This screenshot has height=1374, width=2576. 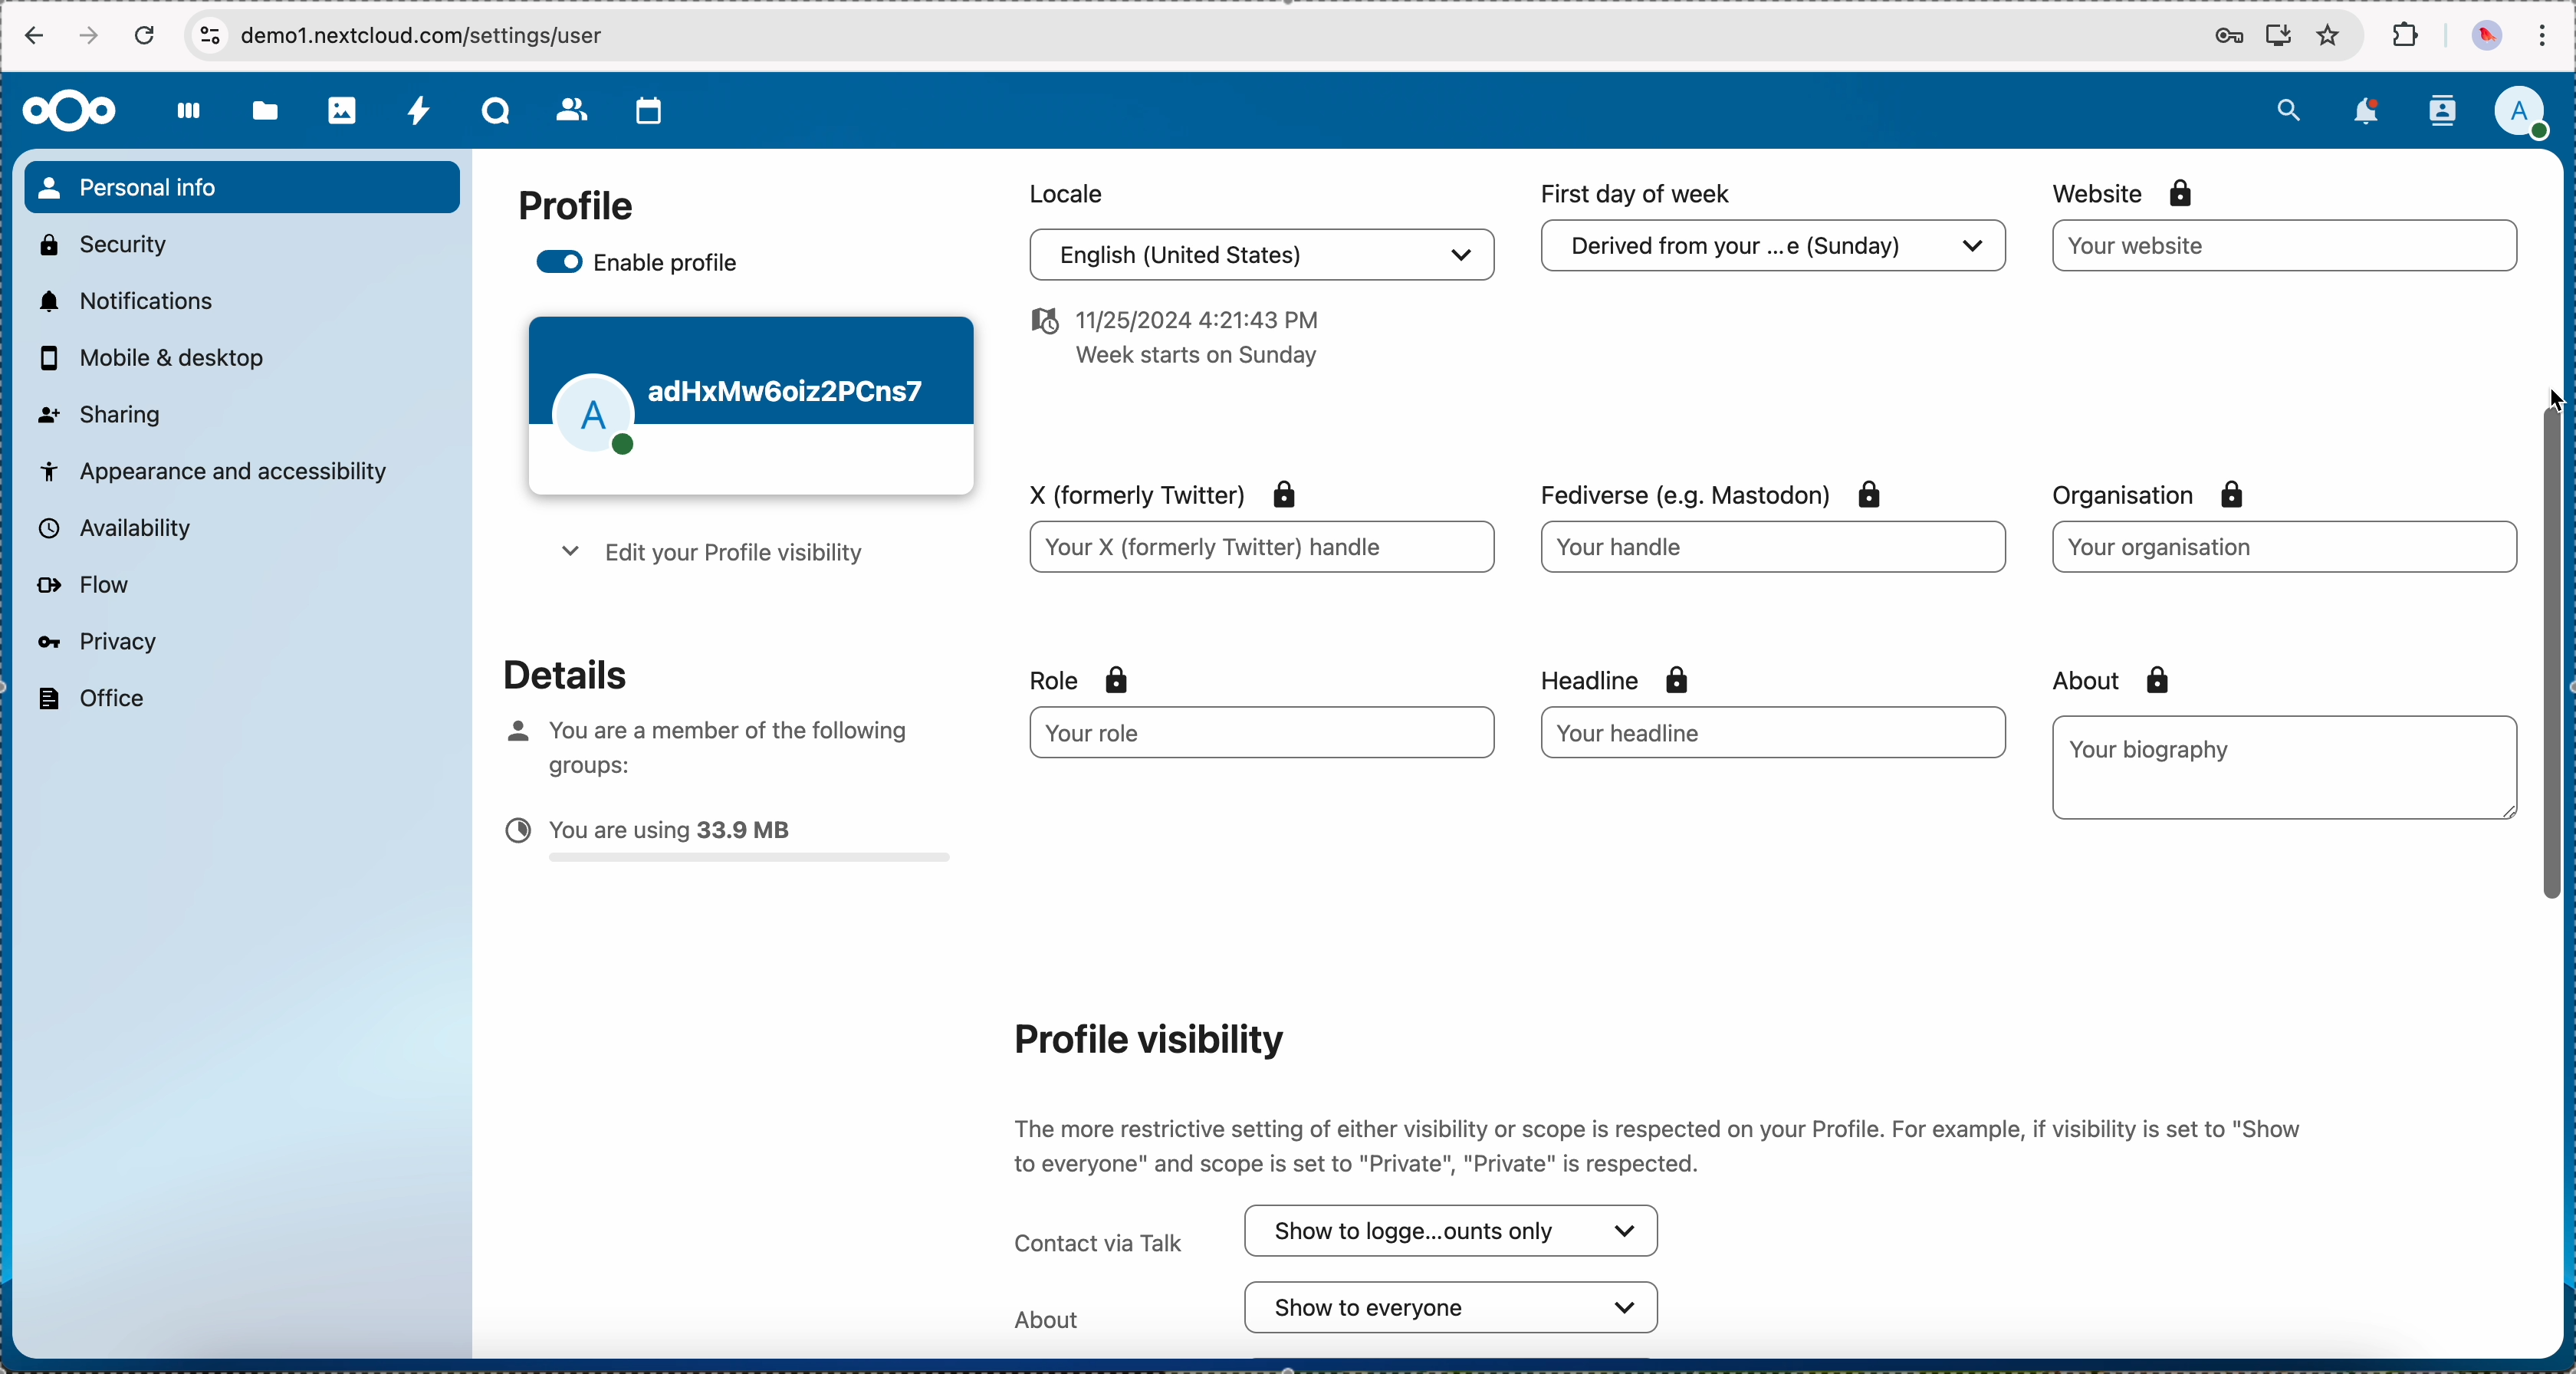 What do you see at coordinates (1154, 491) in the screenshot?
I see `x` at bounding box center [1154, 491].